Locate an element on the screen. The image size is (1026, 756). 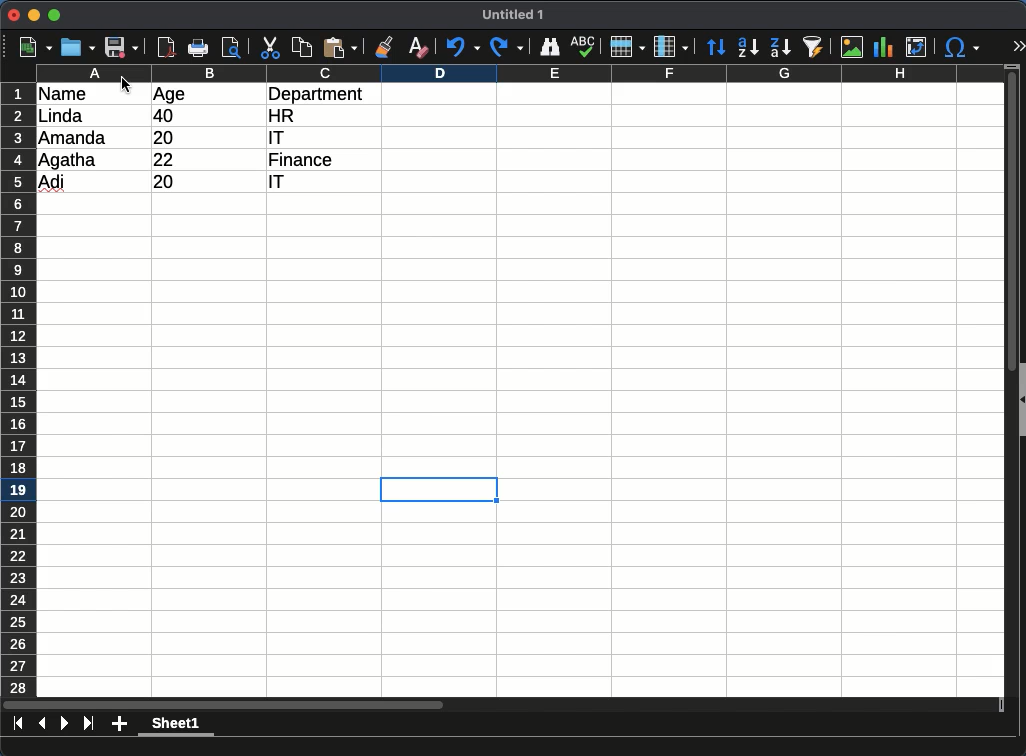
next page is located at coordinates (65, 723).